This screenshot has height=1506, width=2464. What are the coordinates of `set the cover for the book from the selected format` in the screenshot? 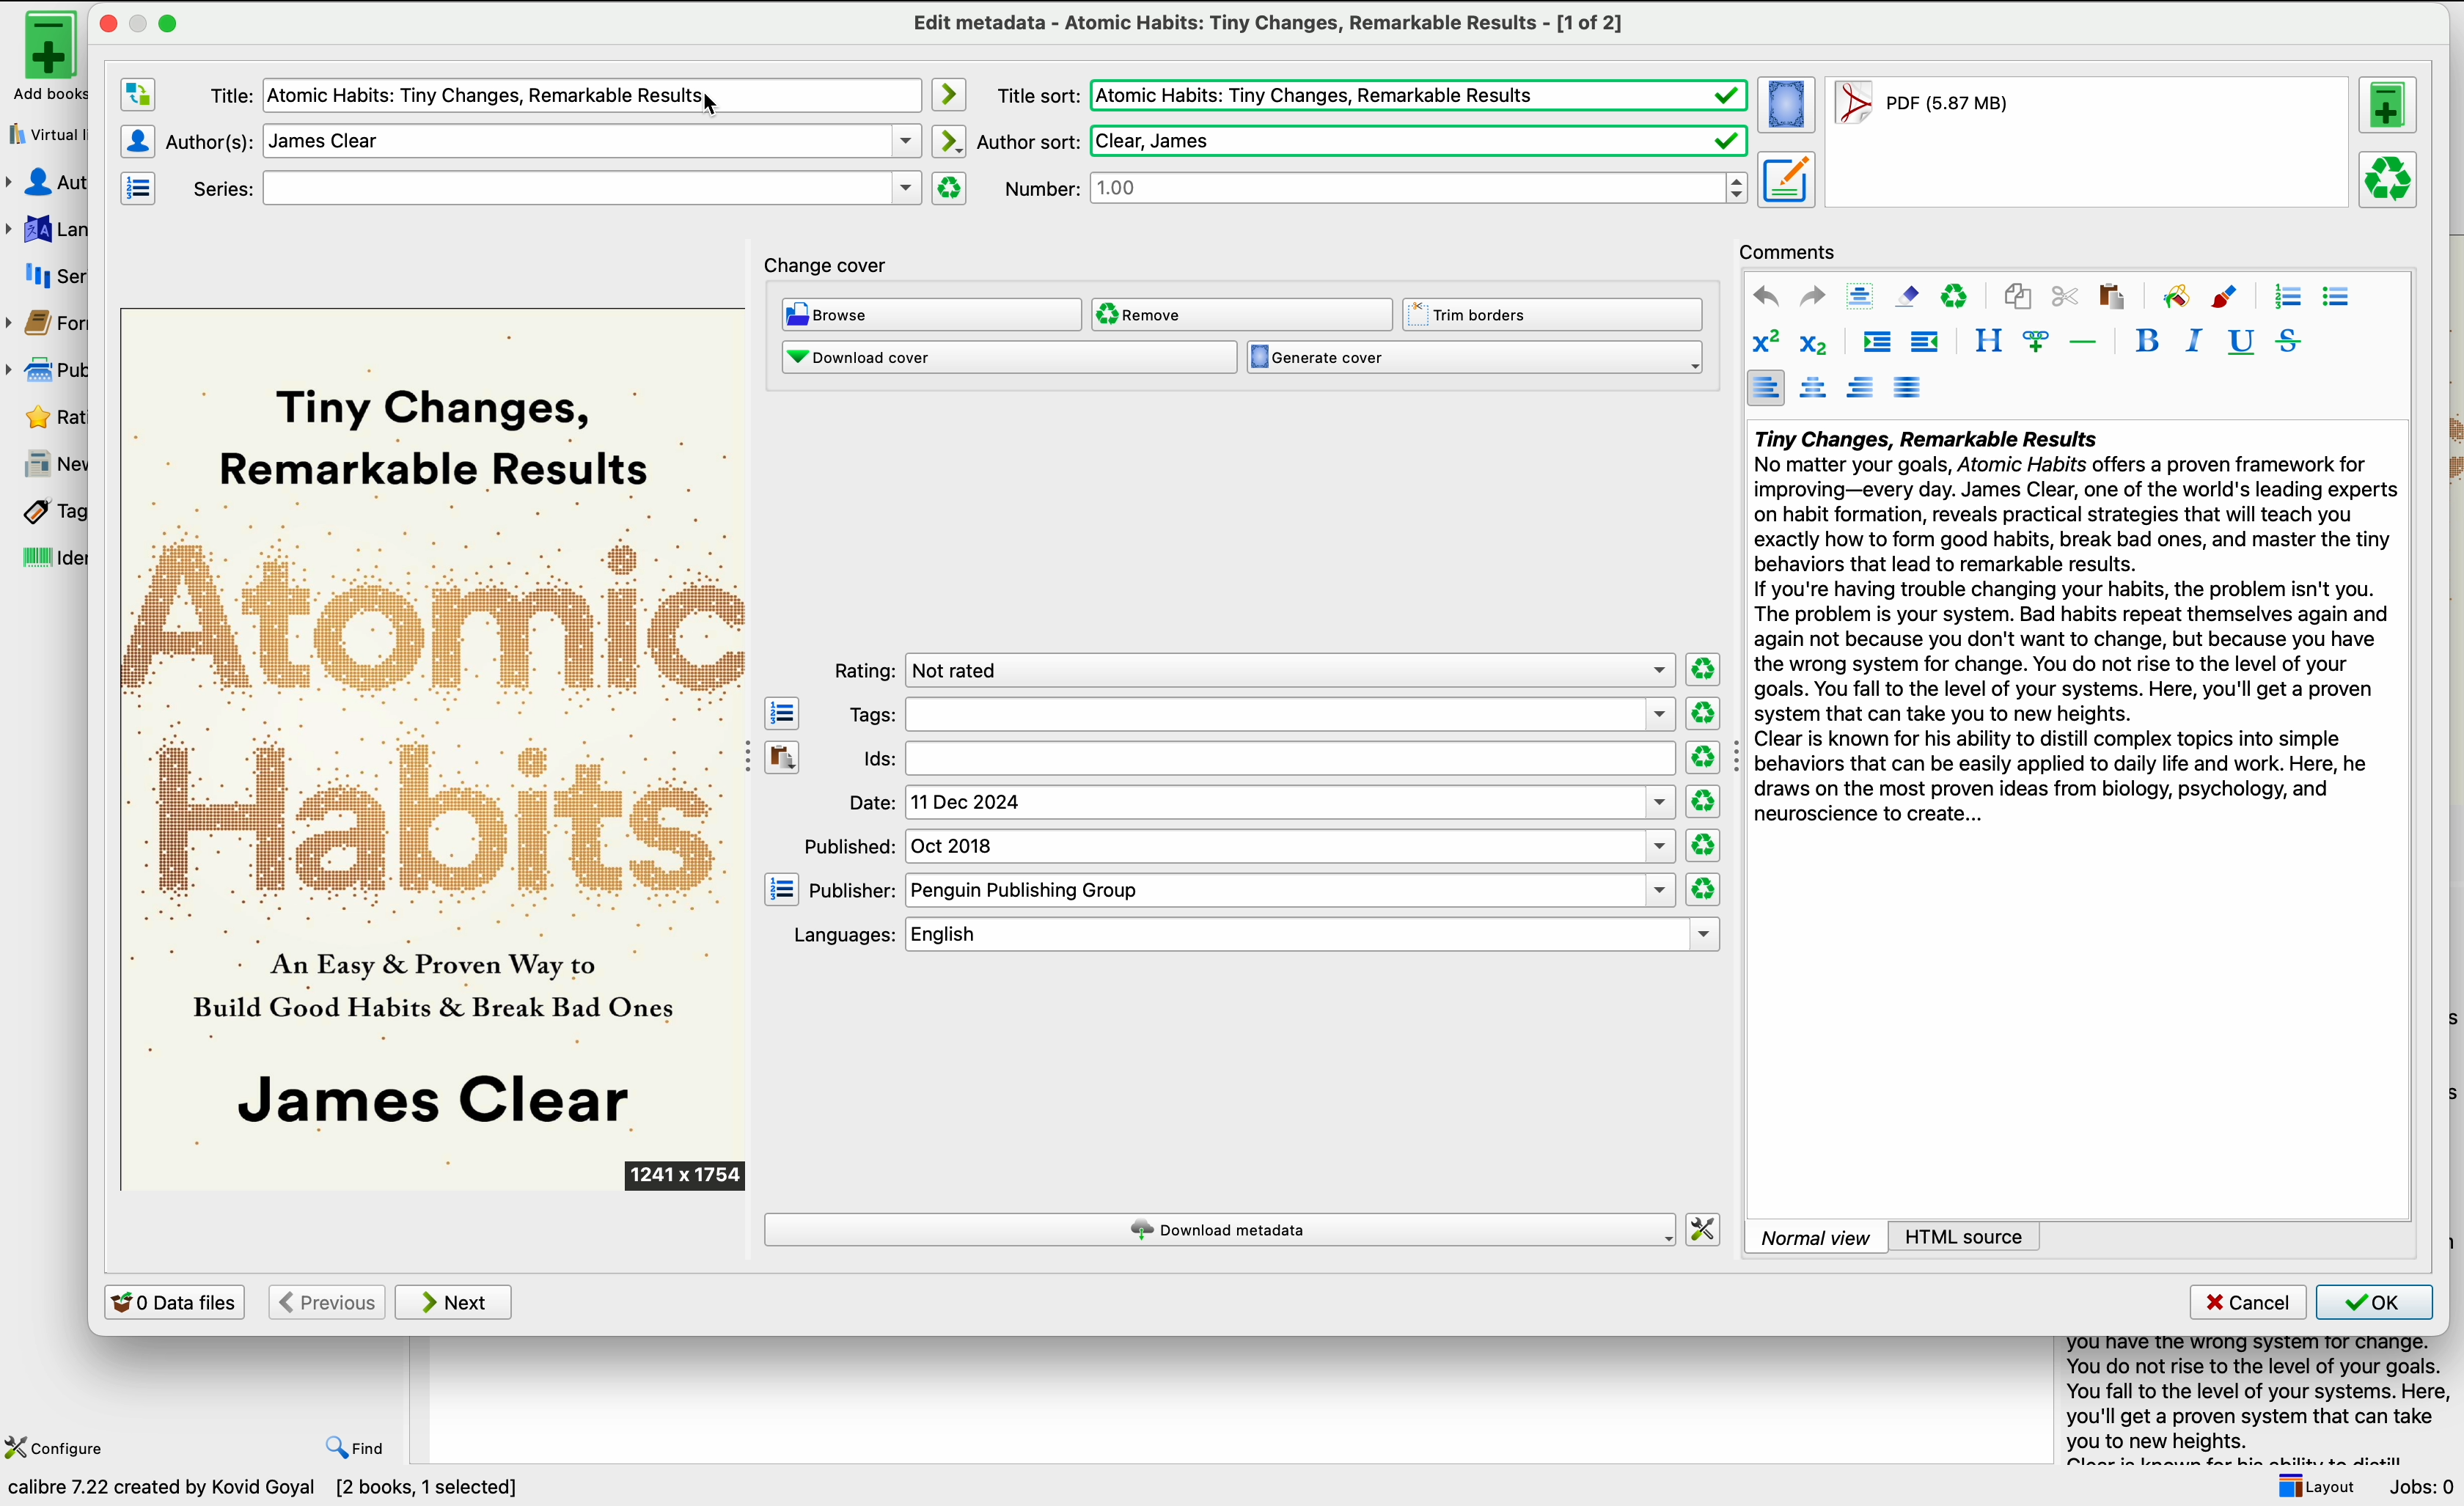 It's located at (1788, 107).